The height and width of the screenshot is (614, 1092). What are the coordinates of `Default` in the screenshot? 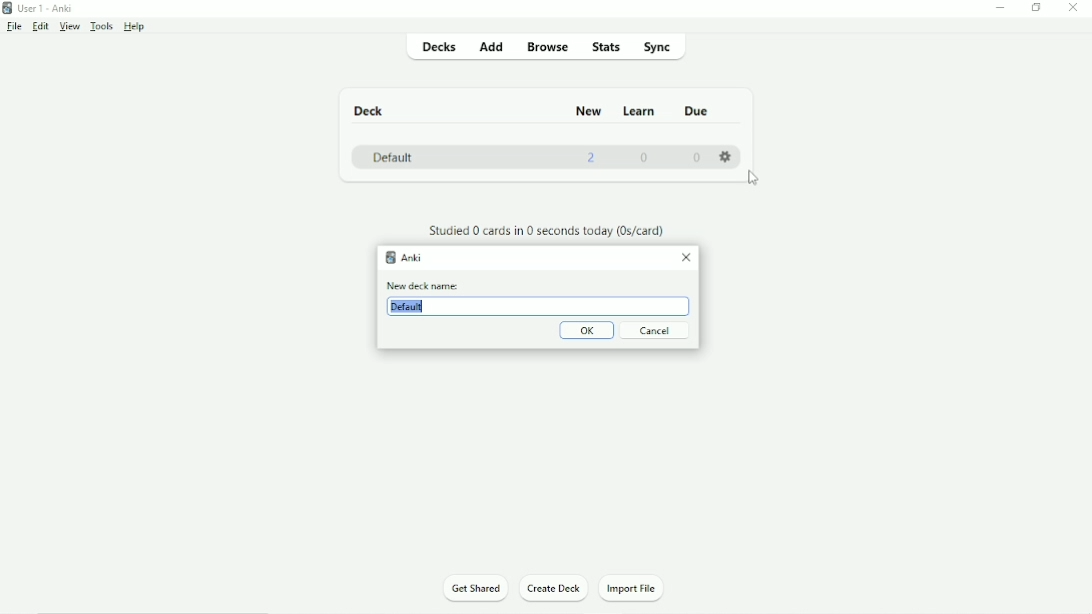 It's located at (395, 156).